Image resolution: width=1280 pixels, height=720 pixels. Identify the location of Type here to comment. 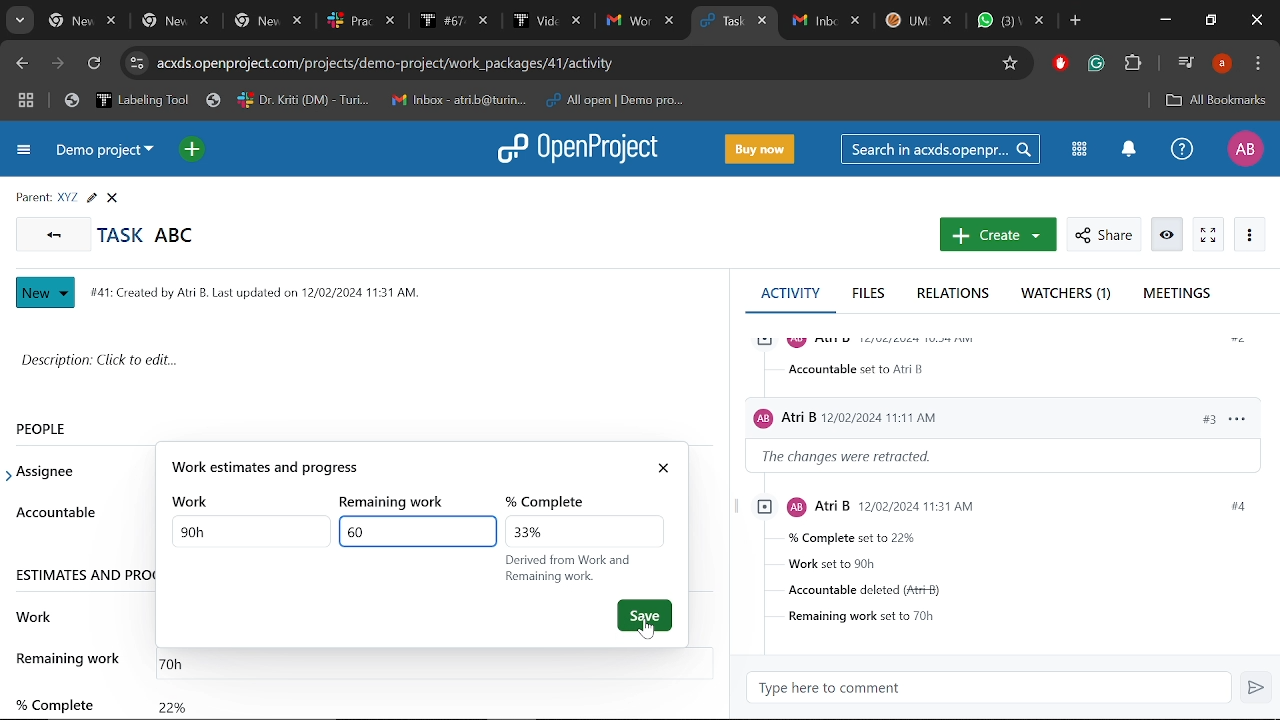
(995, 688).